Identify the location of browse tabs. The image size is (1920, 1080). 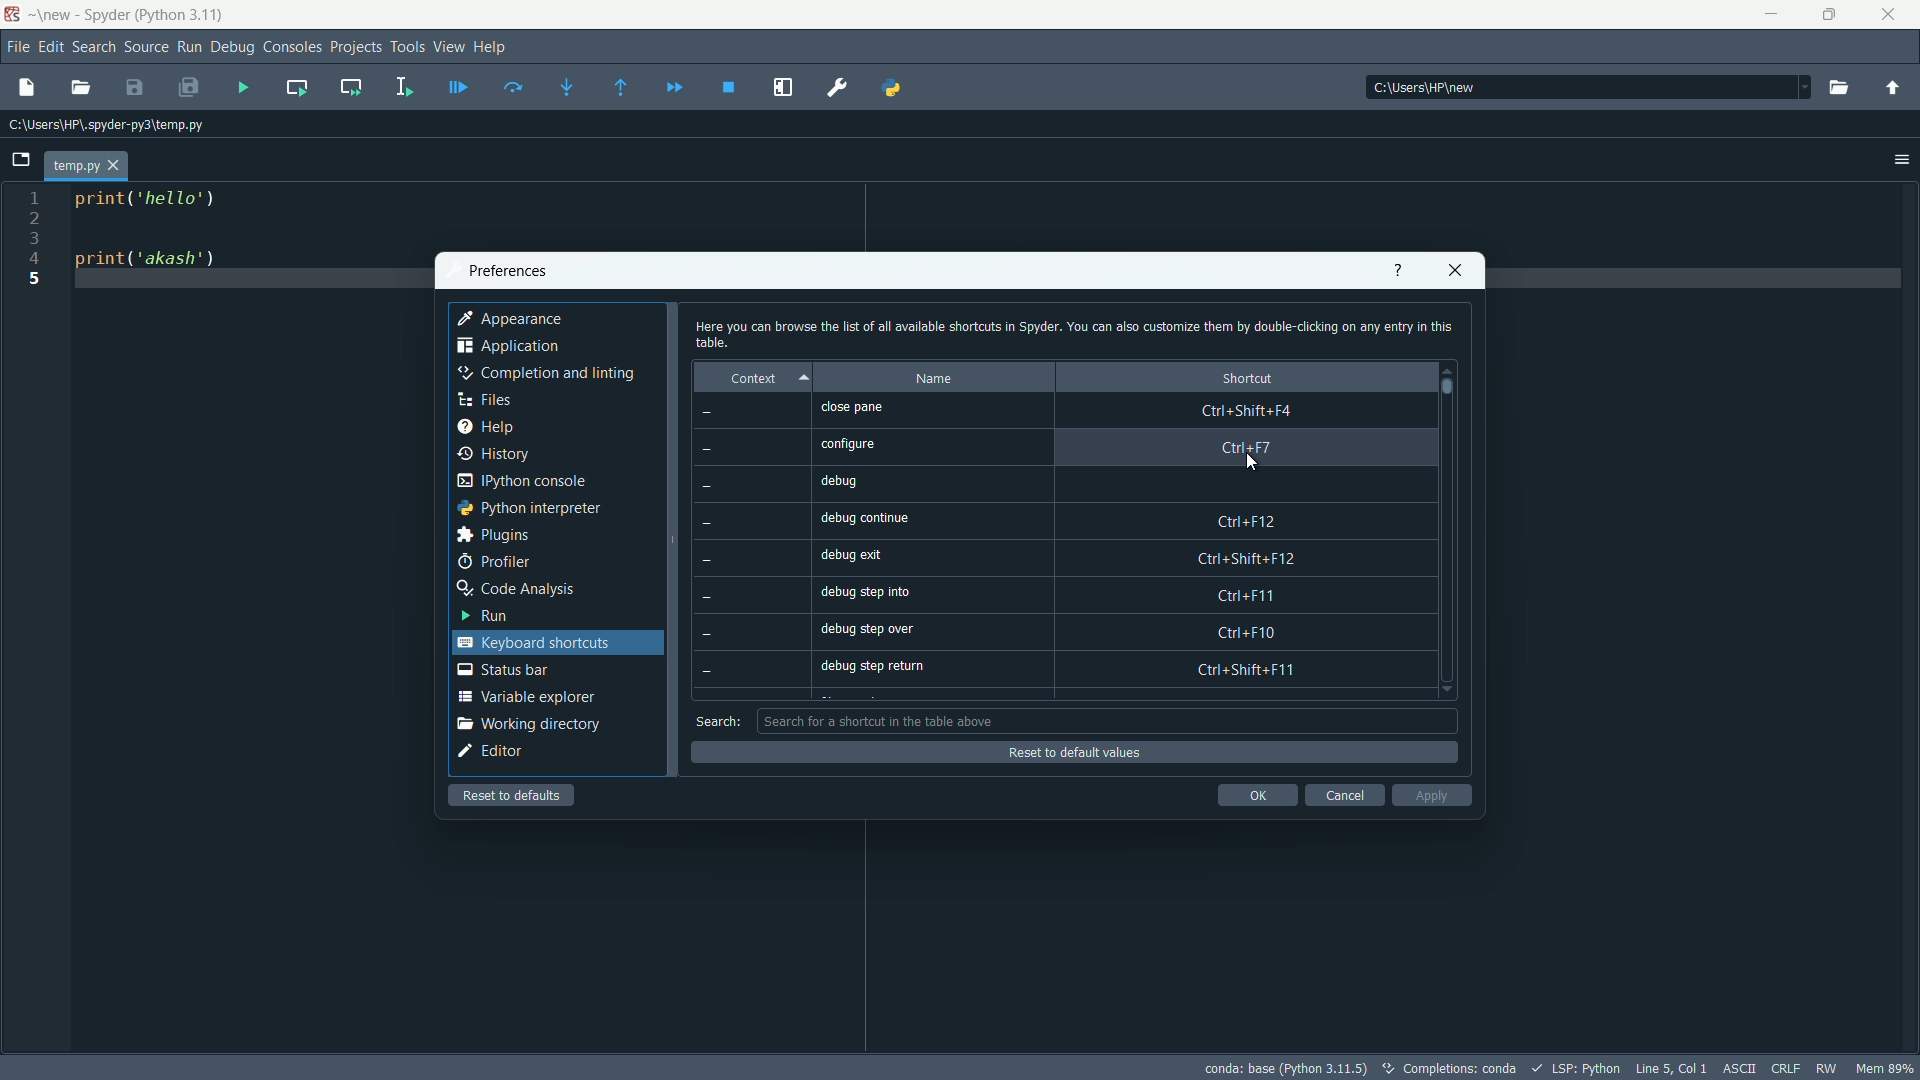
(20, 160).